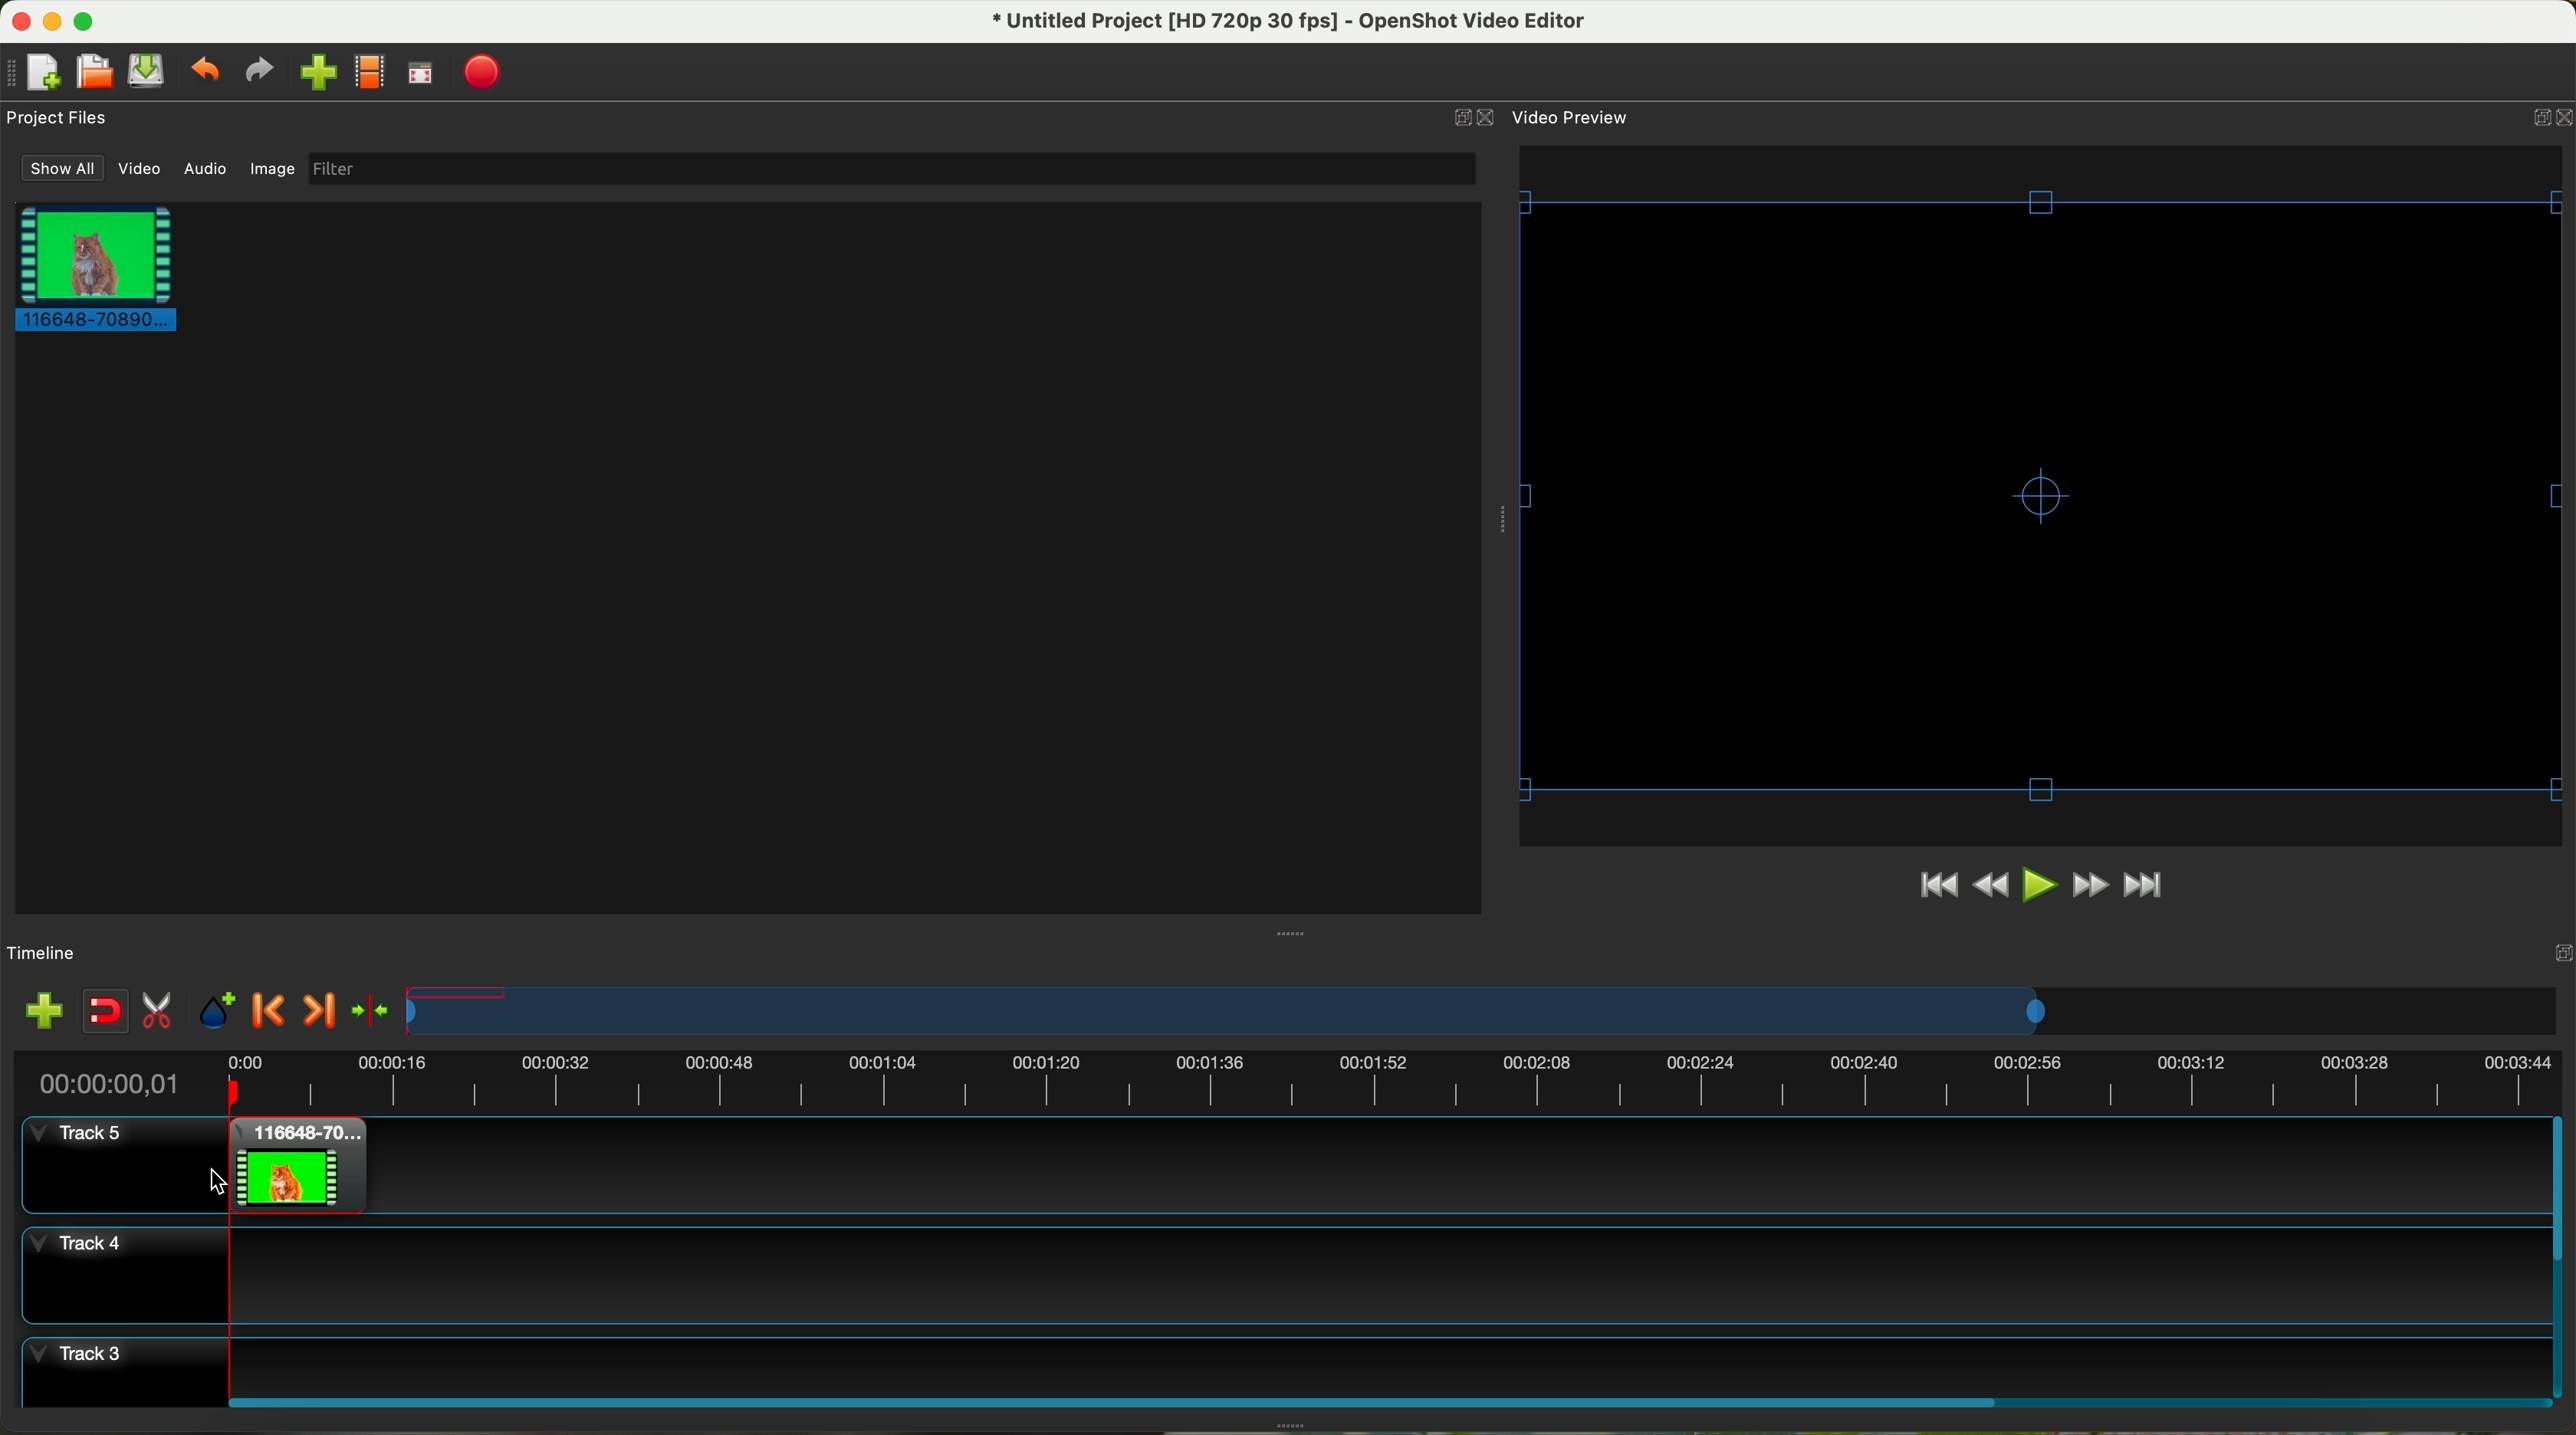  Describe the element at coordinates (2547, 121) in the screenshot. I see `close` at that location.